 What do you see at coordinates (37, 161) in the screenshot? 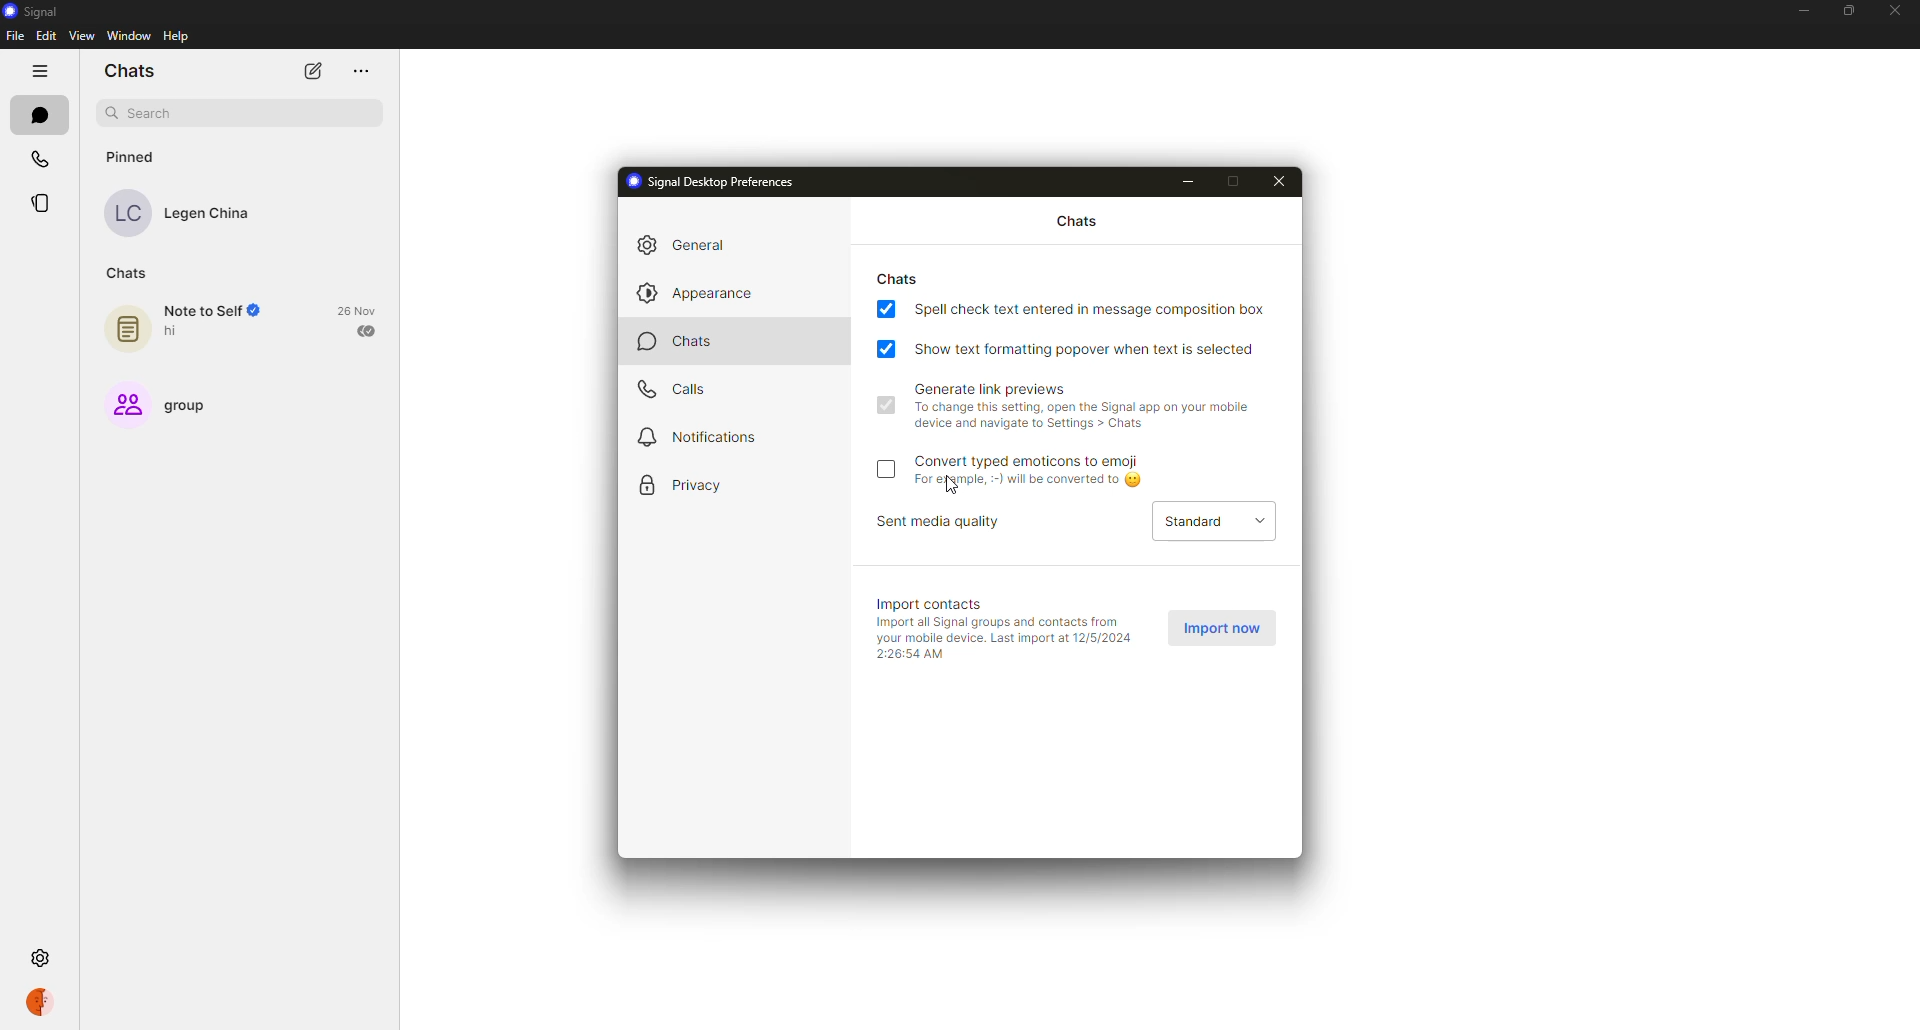
I see `calls` at bounding box center [37, 161].